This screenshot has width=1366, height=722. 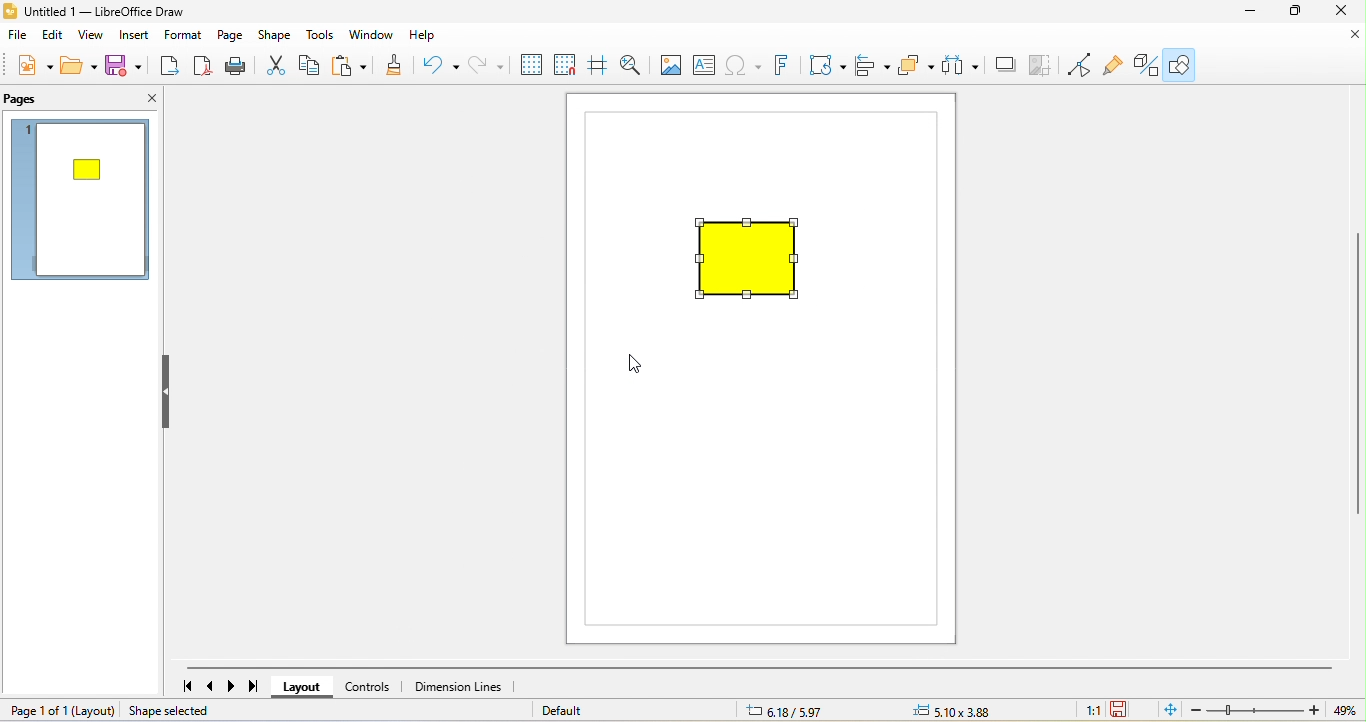 What do you see at coordinates (583, 711) in the screenshot?
I see `default` at bounding box center [583, 711].